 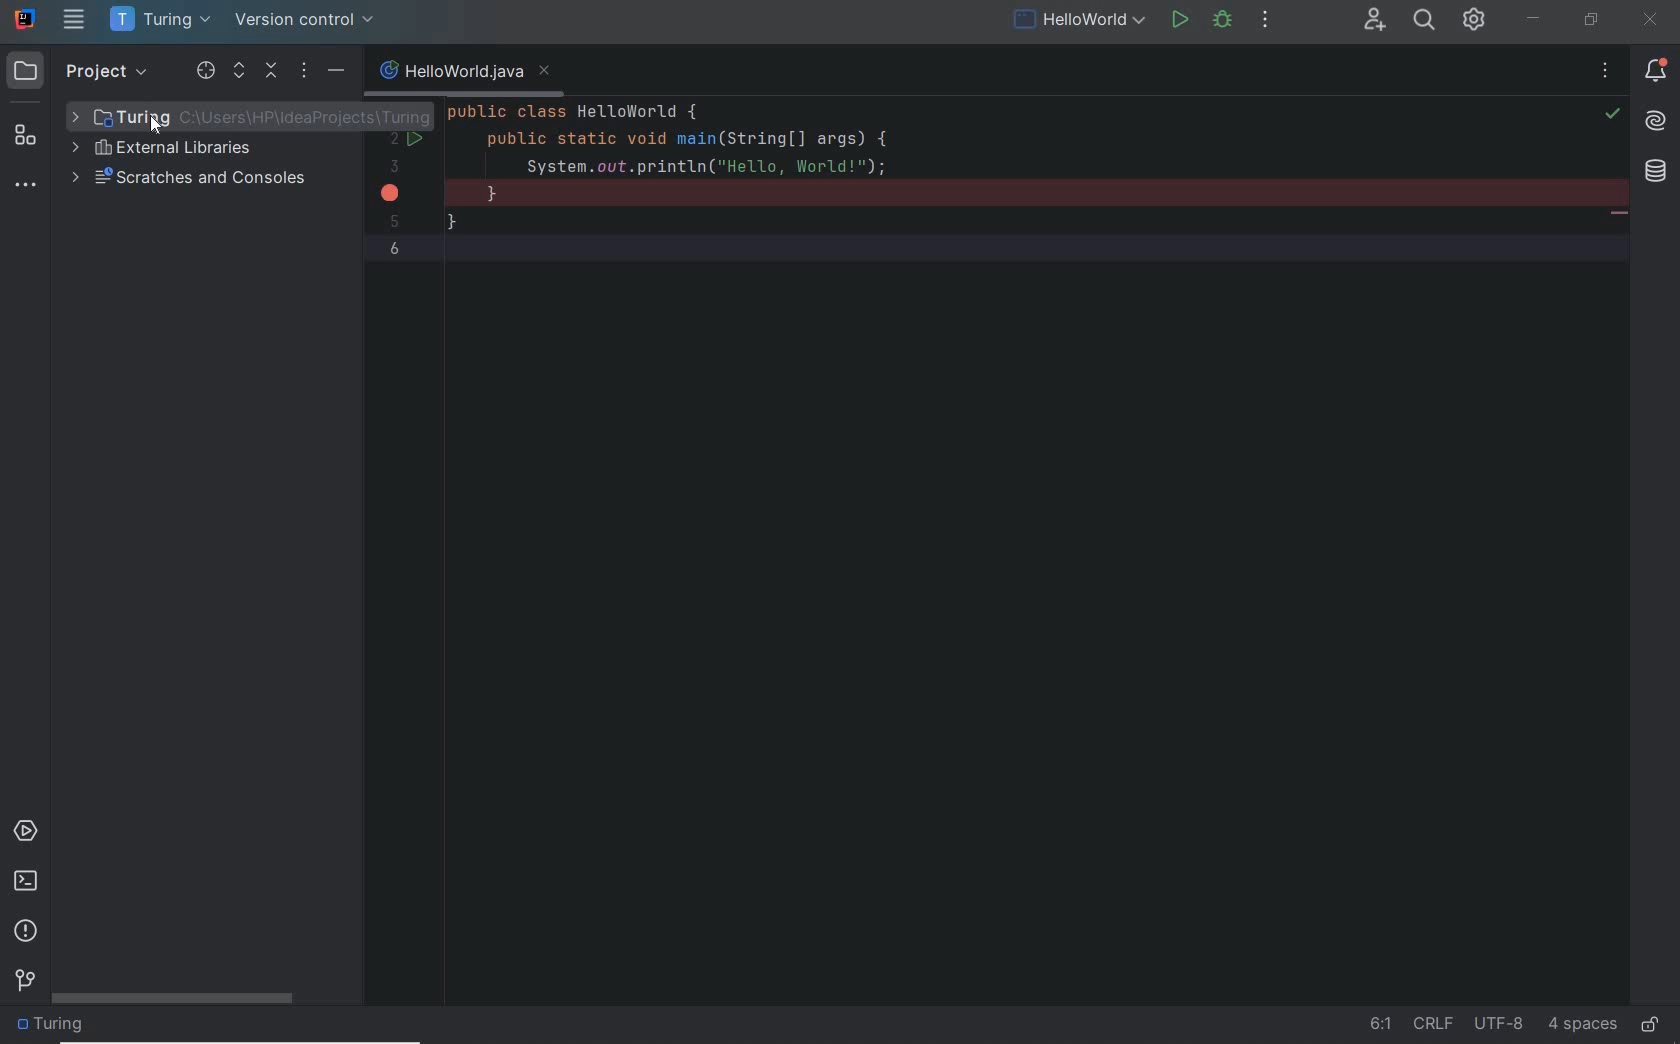 I want to click on project name, so click(x=55, y=1027).